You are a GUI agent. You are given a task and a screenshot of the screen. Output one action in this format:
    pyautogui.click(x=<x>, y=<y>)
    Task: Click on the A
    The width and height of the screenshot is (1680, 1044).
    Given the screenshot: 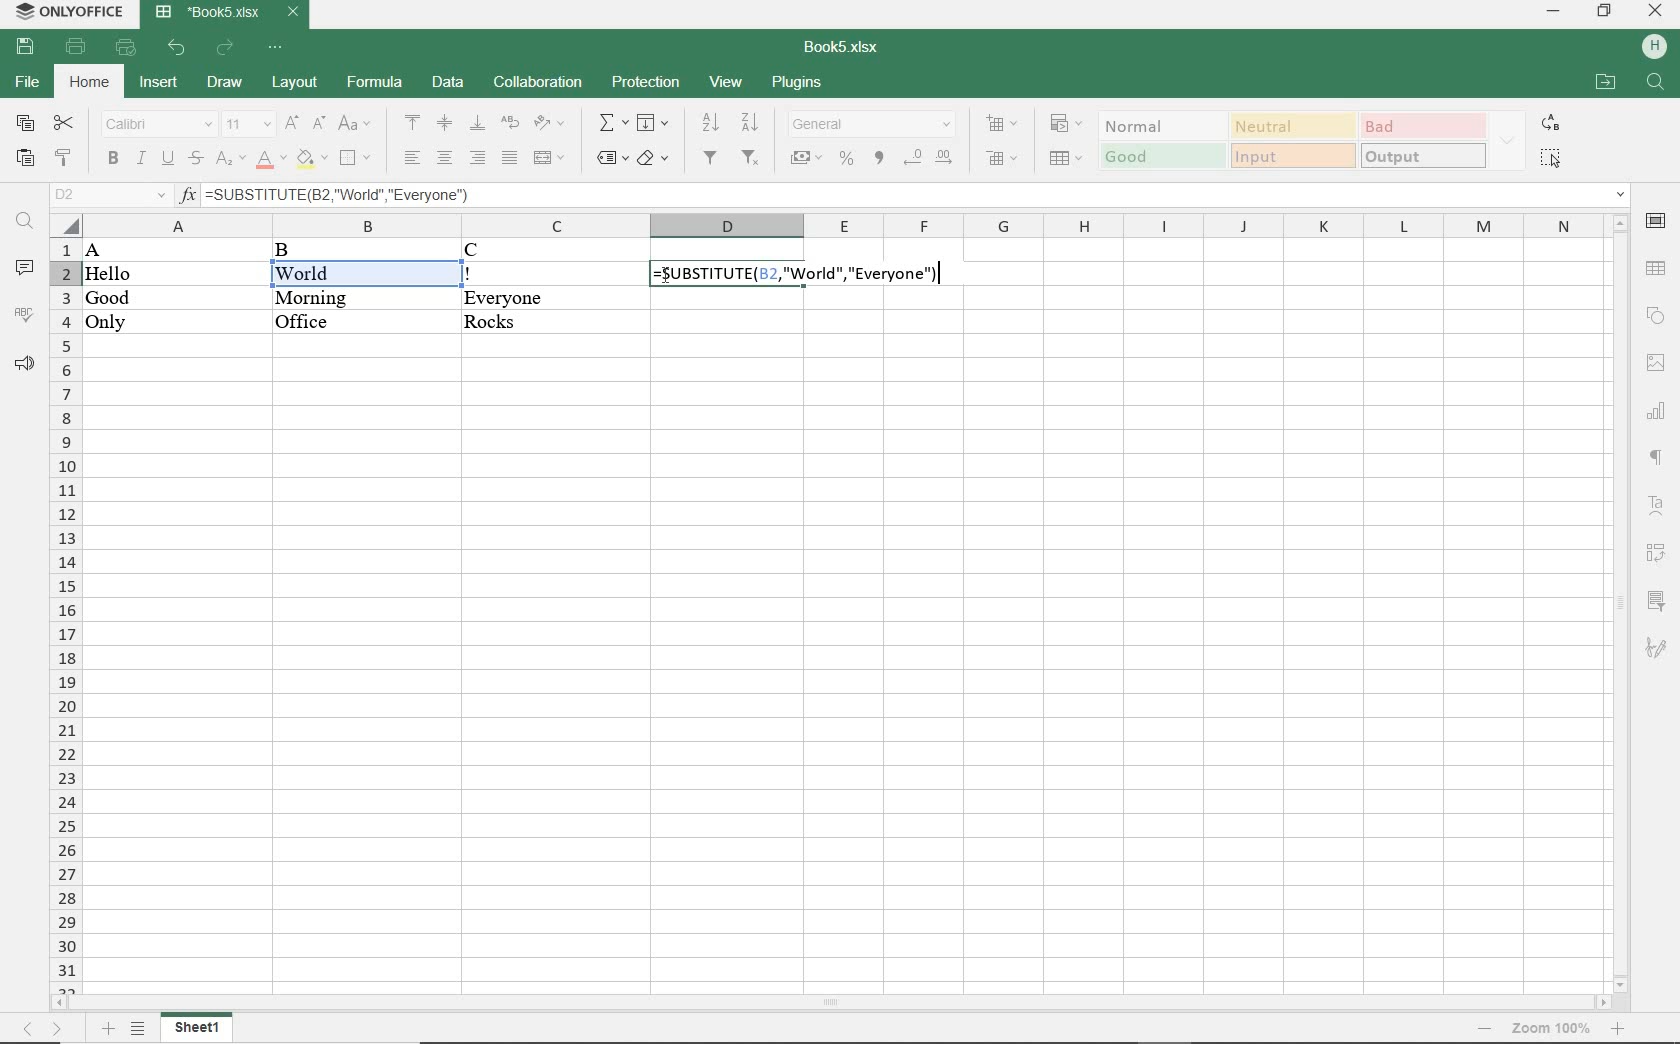 What is the action you would take?
    pyautogui.click(x=112, y=251)
    